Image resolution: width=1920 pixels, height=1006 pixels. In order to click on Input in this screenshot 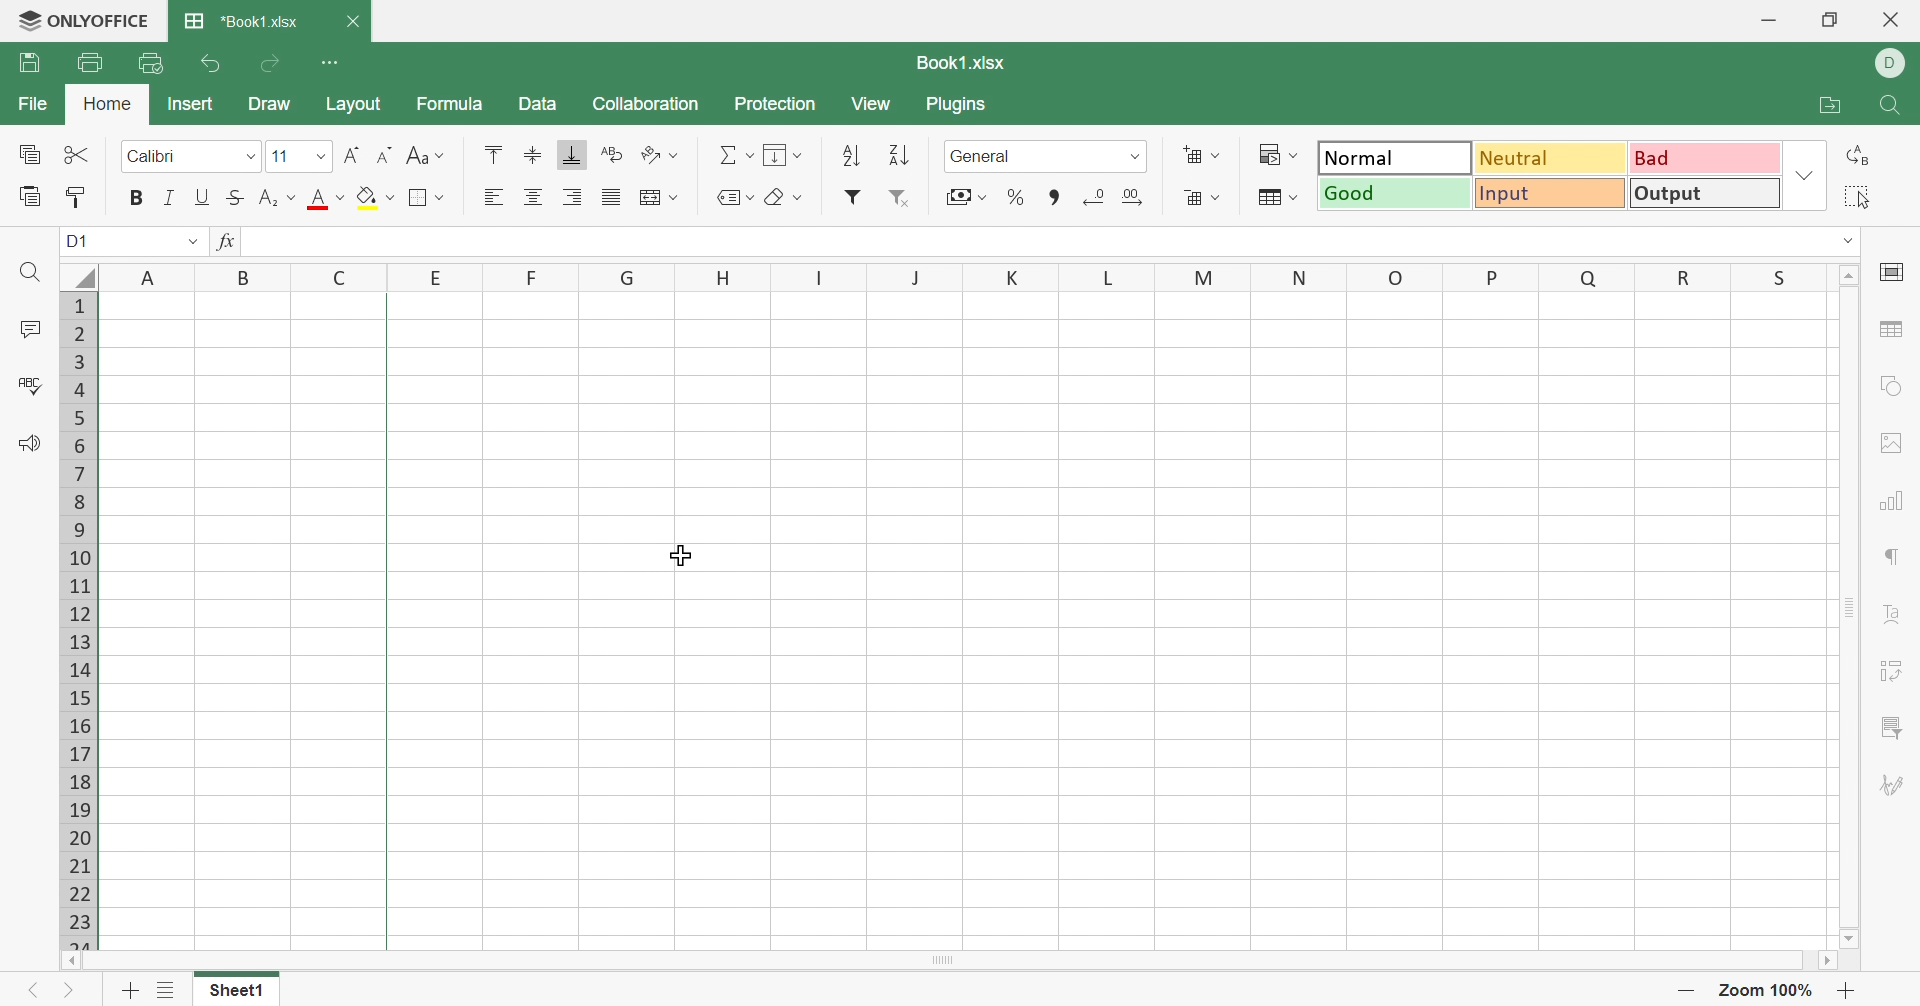, I will do `click(1551, 193)`.